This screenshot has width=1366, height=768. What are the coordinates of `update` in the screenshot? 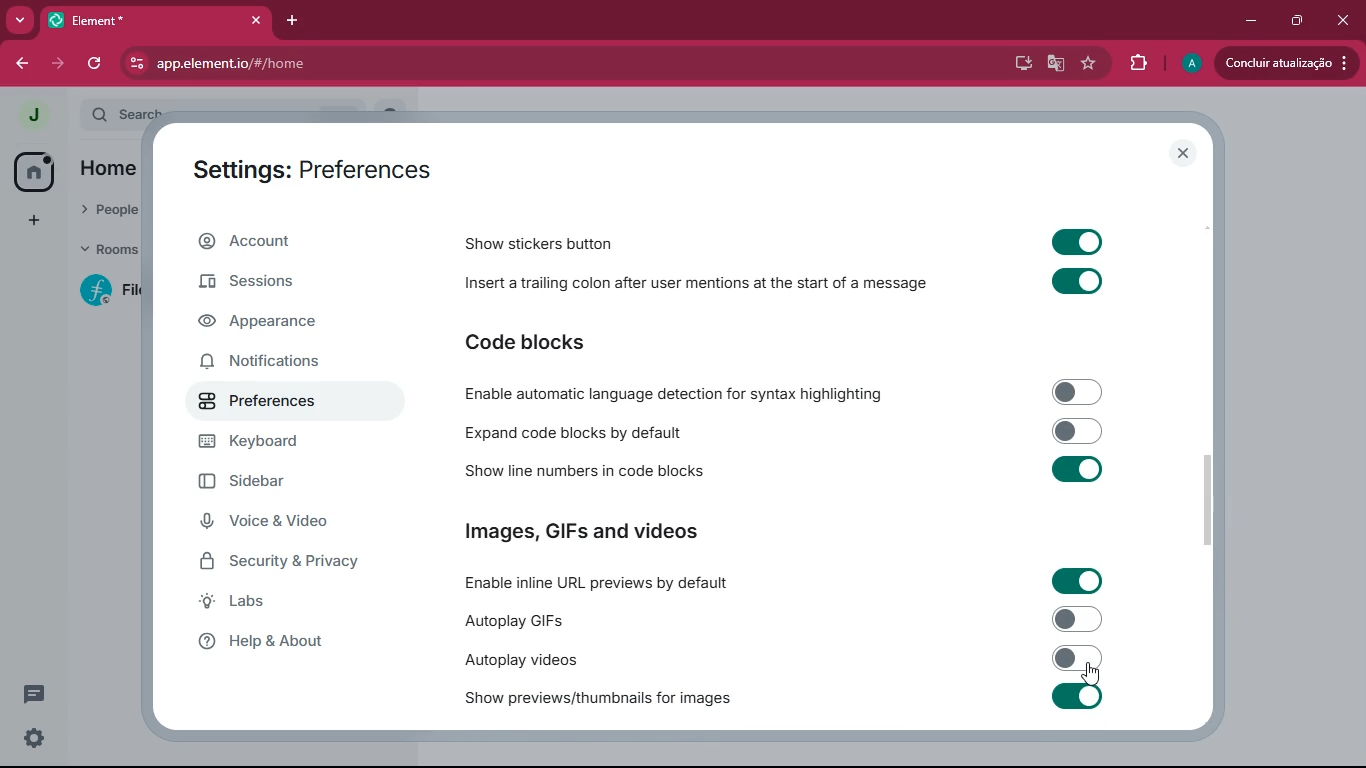 It's located at (1284, 62).